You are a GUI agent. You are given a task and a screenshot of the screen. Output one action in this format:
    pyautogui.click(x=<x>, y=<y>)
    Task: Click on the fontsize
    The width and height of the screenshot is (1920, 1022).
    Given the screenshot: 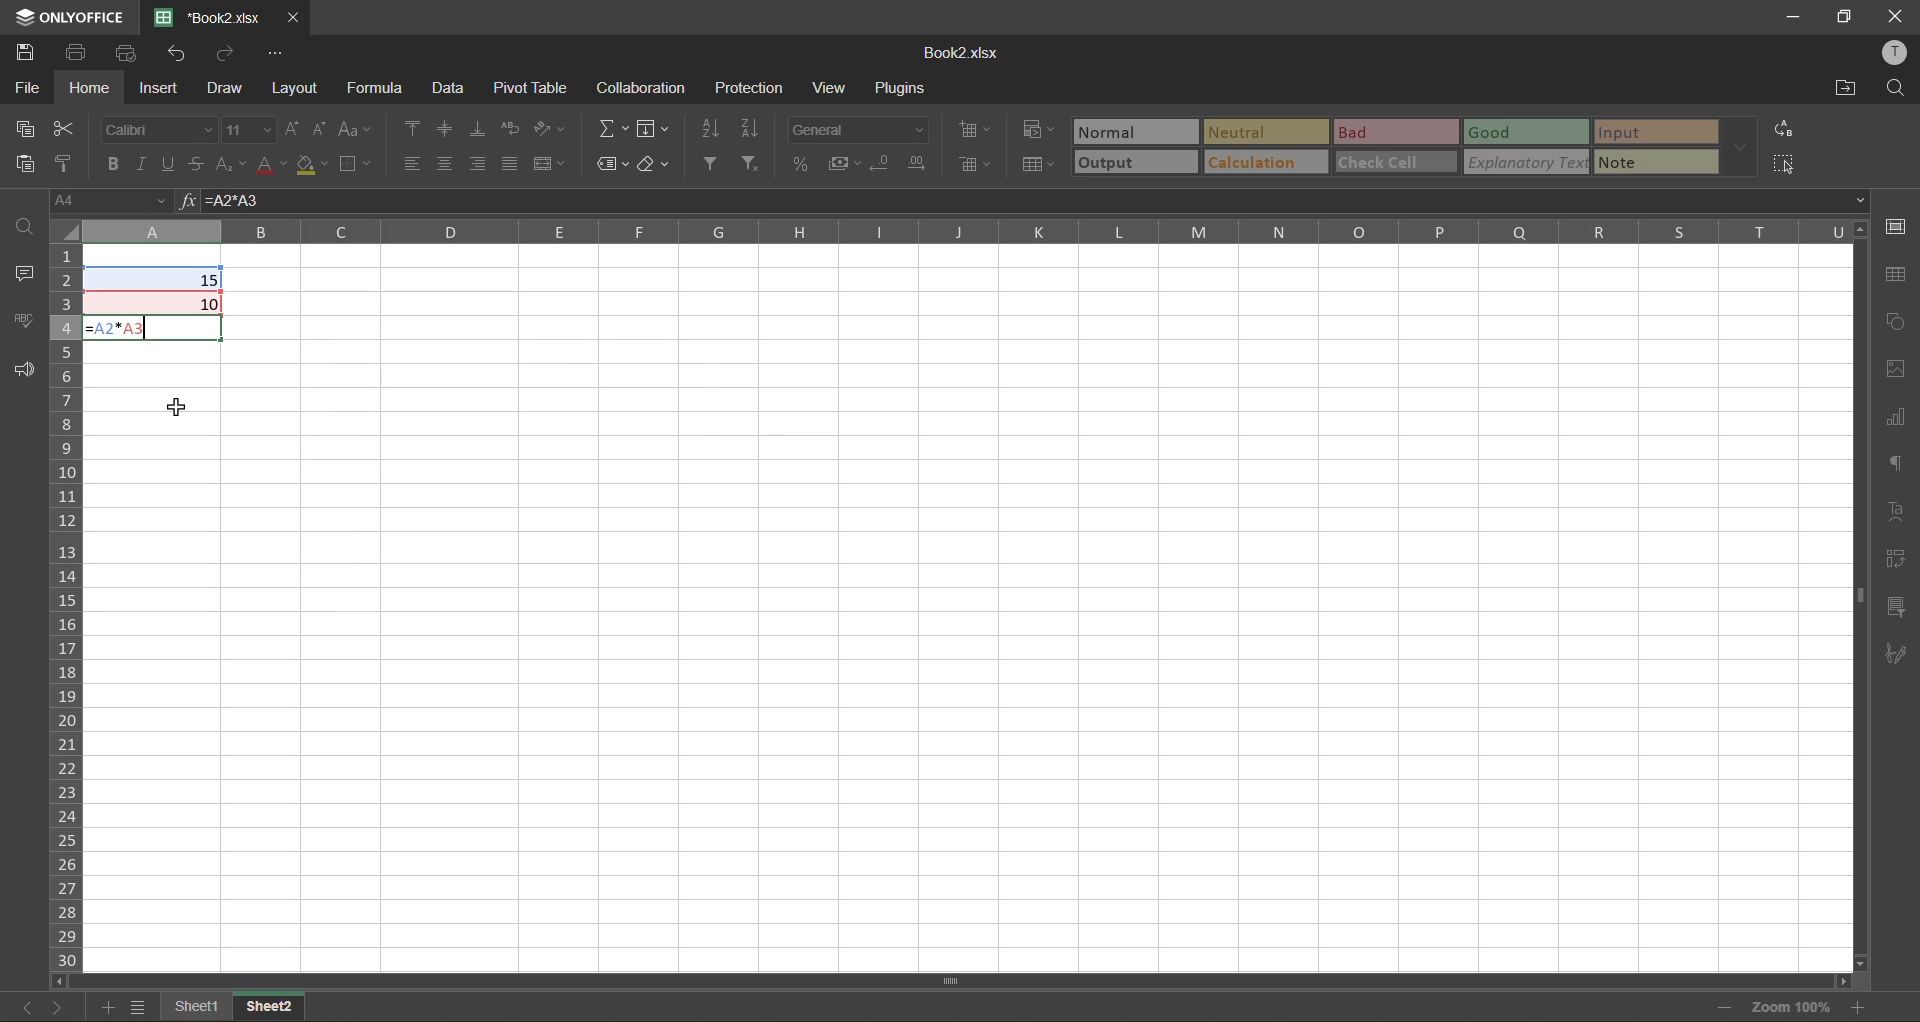 What is the action you would take?
    pyautogui.click(x=248, y=130)
    